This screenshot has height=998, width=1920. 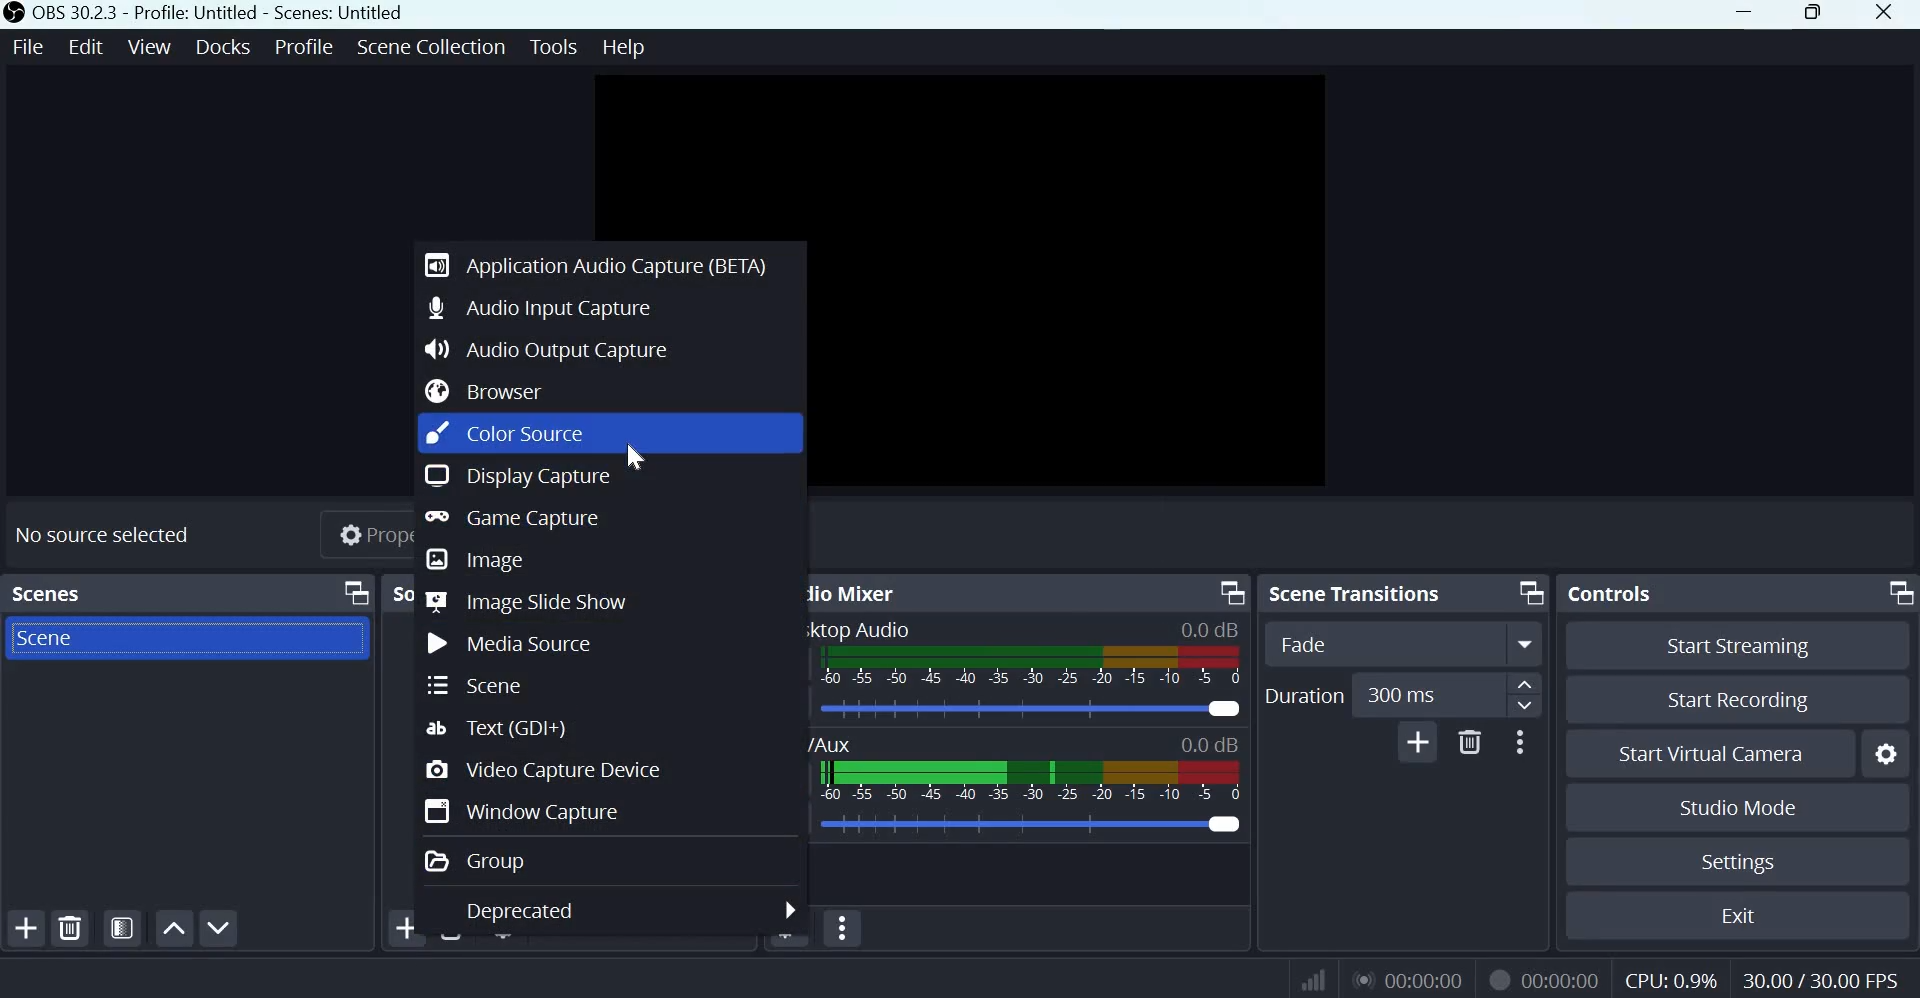 What do you see at coordinates (1030, 780) in the screenshot?
I see `Volume Meter` at bounding box center [1030, 780].